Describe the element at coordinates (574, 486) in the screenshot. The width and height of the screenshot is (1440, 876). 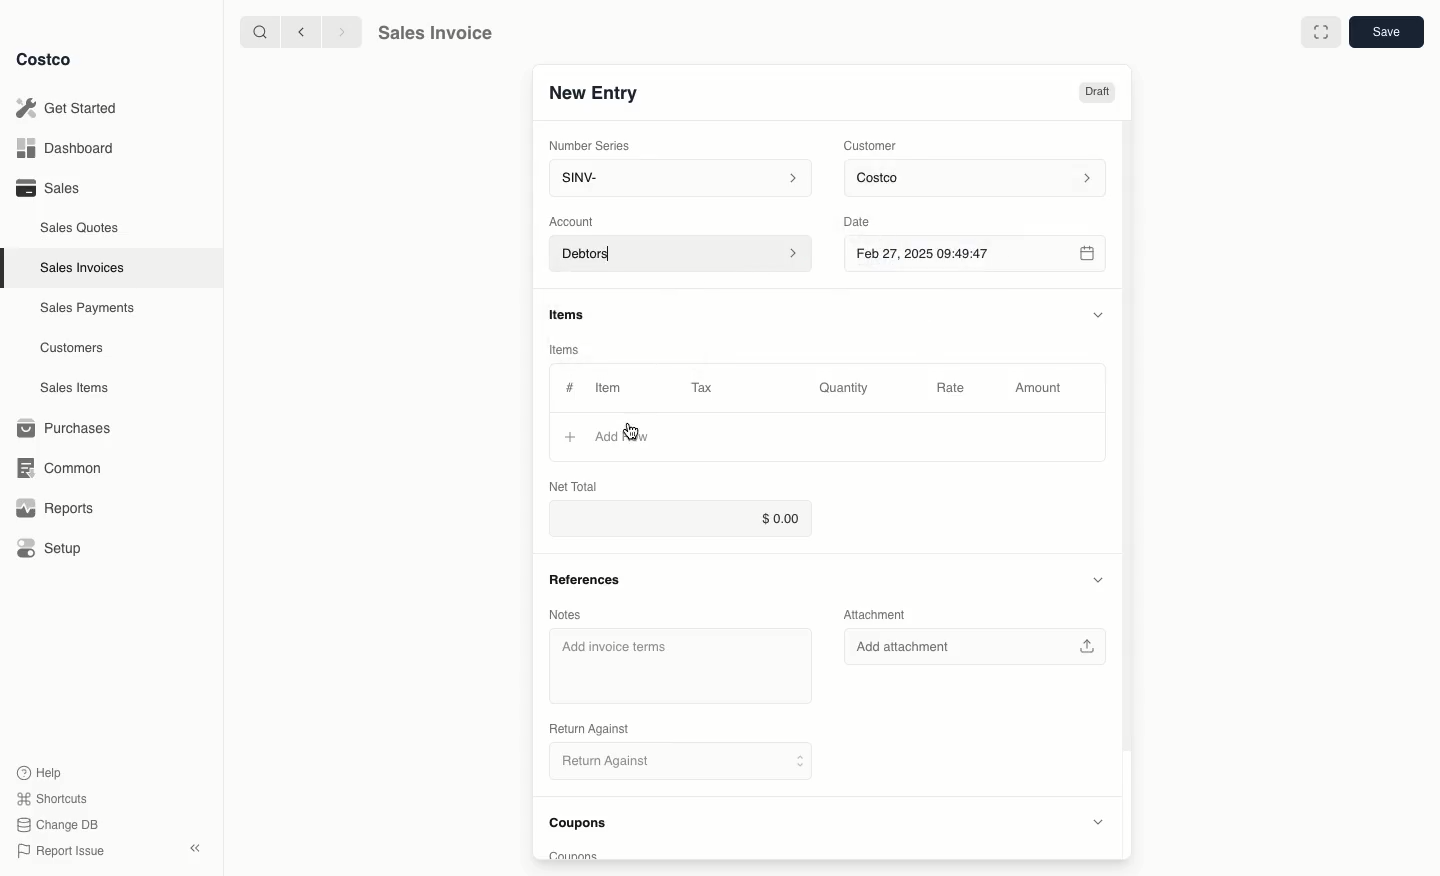
I see `Net Total` at that location.